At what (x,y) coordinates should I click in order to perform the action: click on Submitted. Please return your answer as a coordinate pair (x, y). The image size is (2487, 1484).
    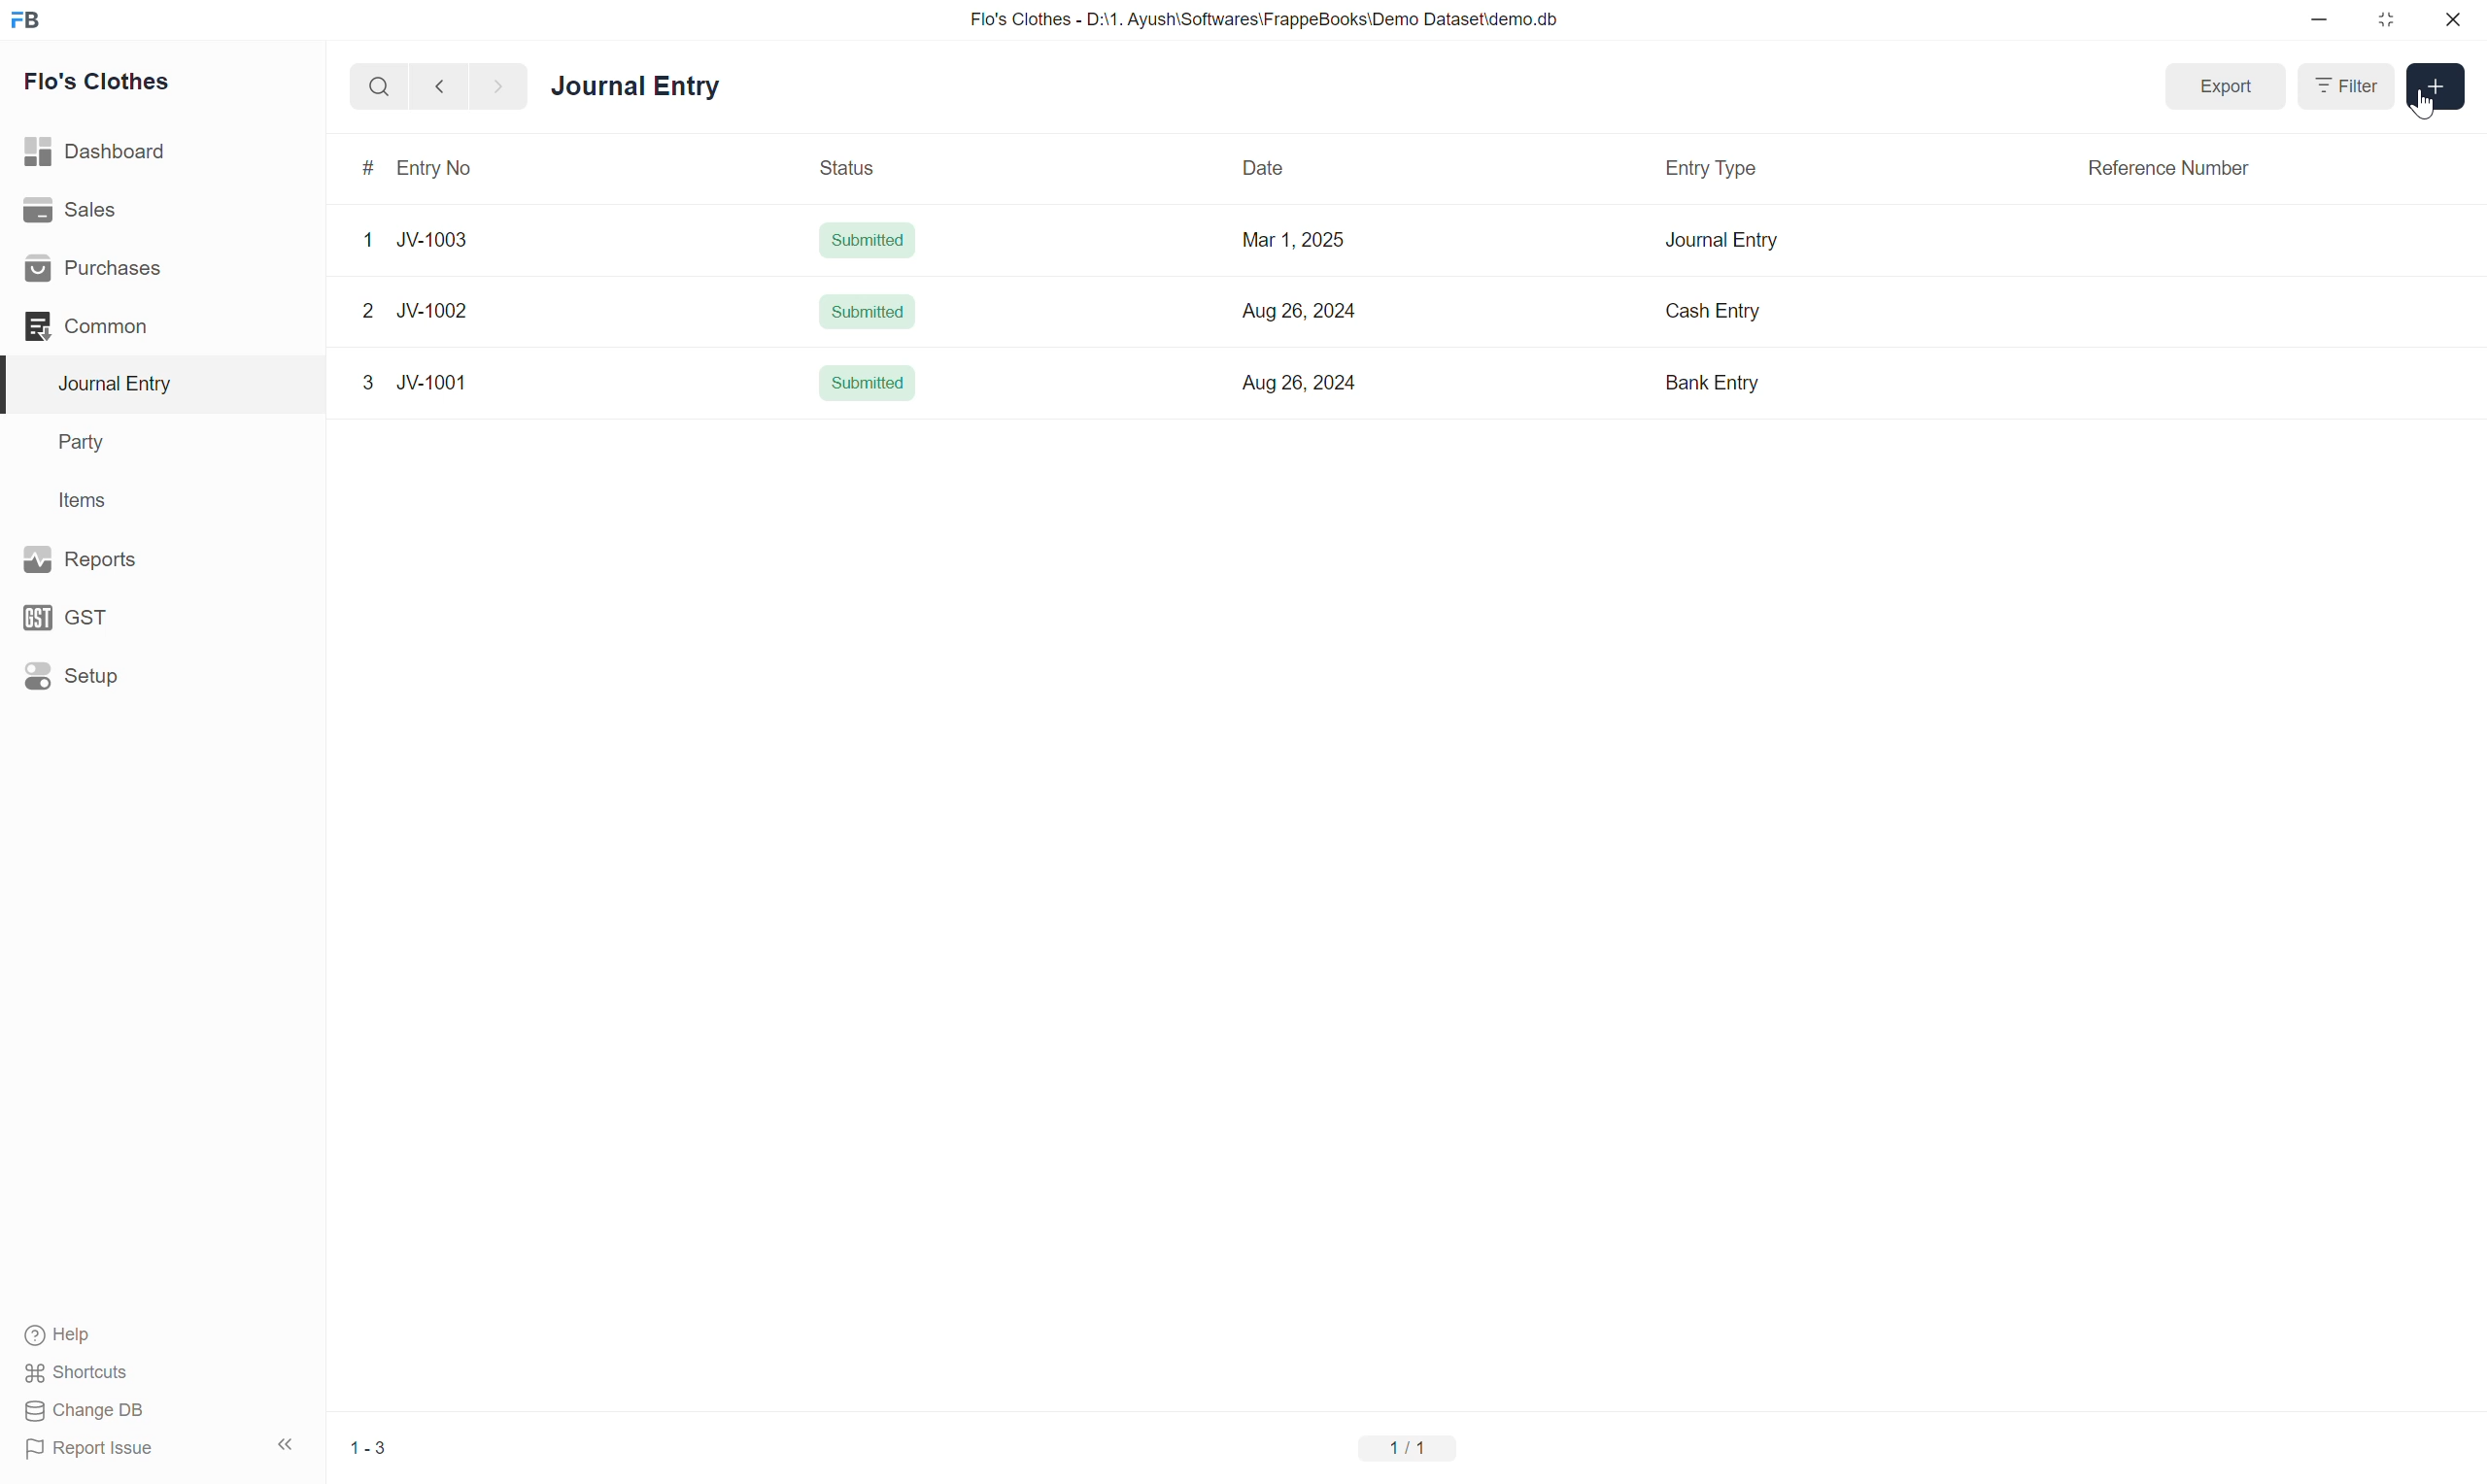
    Looking at the image, I should click on (867, 310).